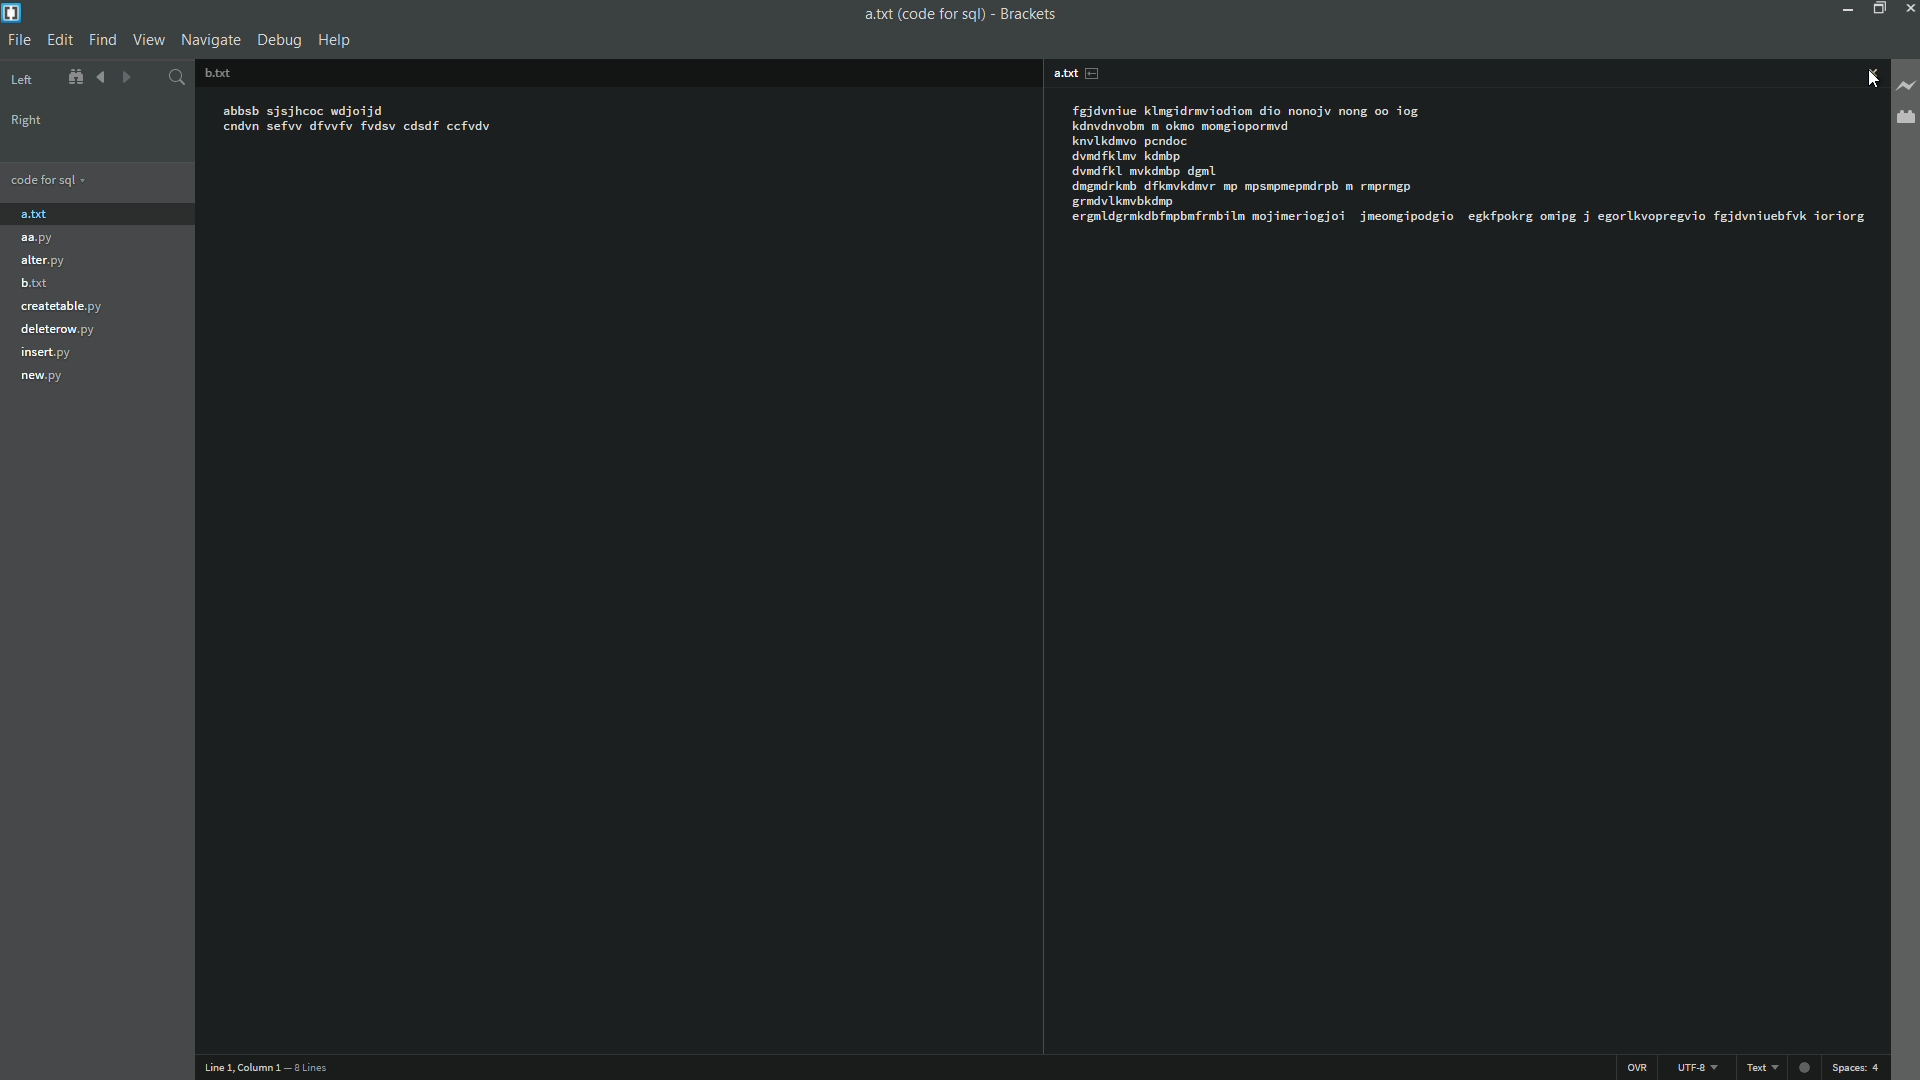  I want to click on UTF-8, so click(1697, 1068).